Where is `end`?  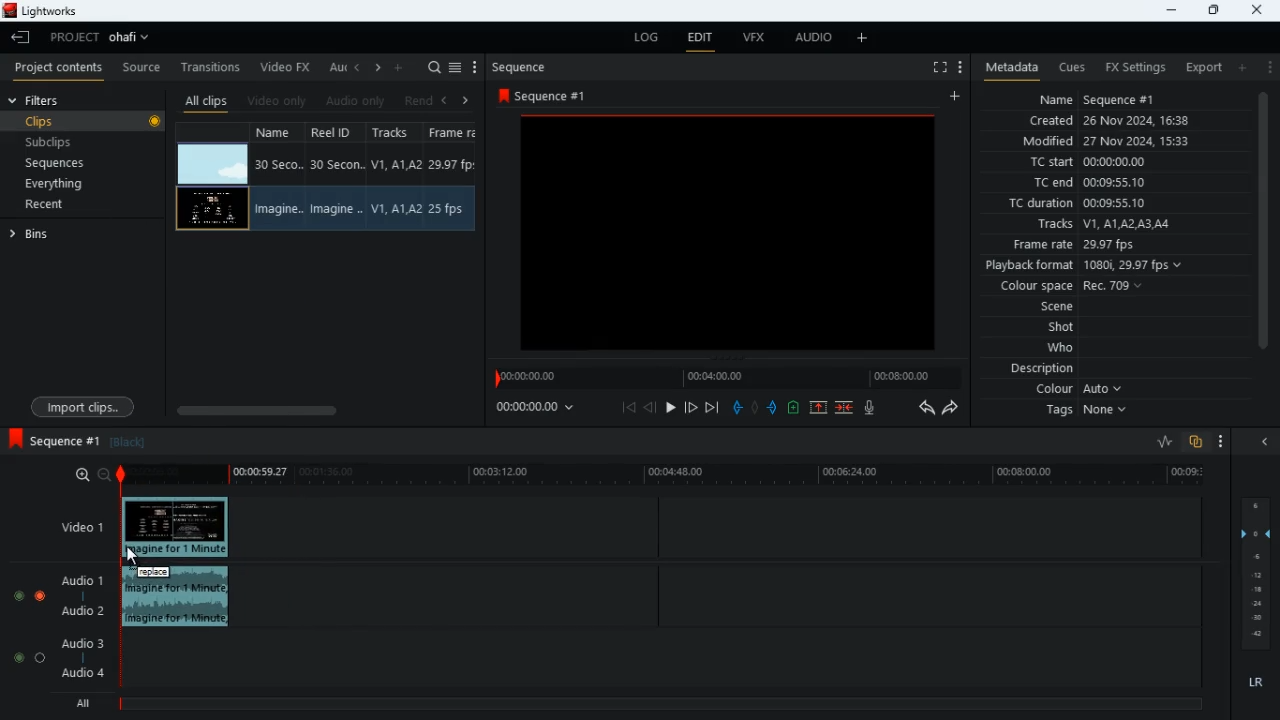 end is located at coordinates (710, 407).